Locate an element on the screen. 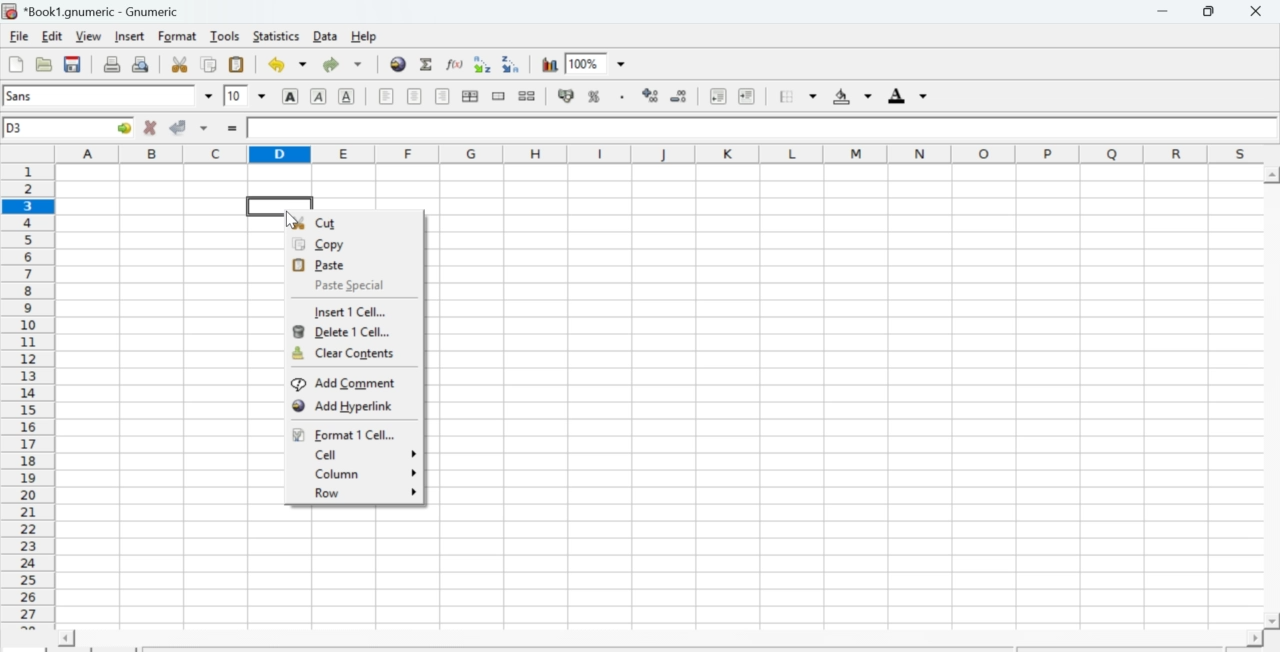 The height and width of the screenshot is (652, 1280). Name of the worksheet is located at coordinates (105, 11).